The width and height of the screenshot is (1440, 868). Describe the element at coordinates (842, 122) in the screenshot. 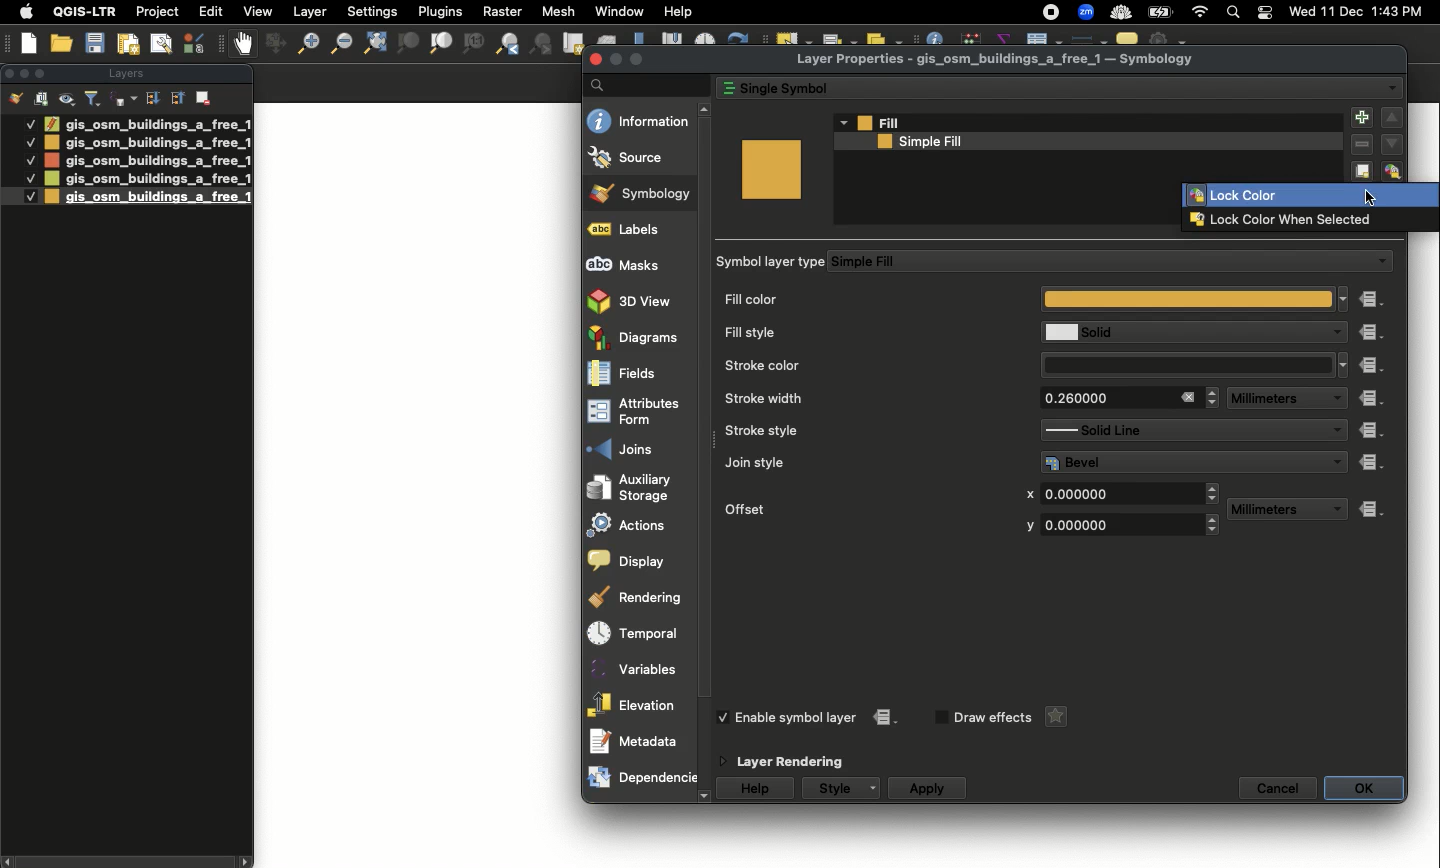

I see `Drop down` at that location.